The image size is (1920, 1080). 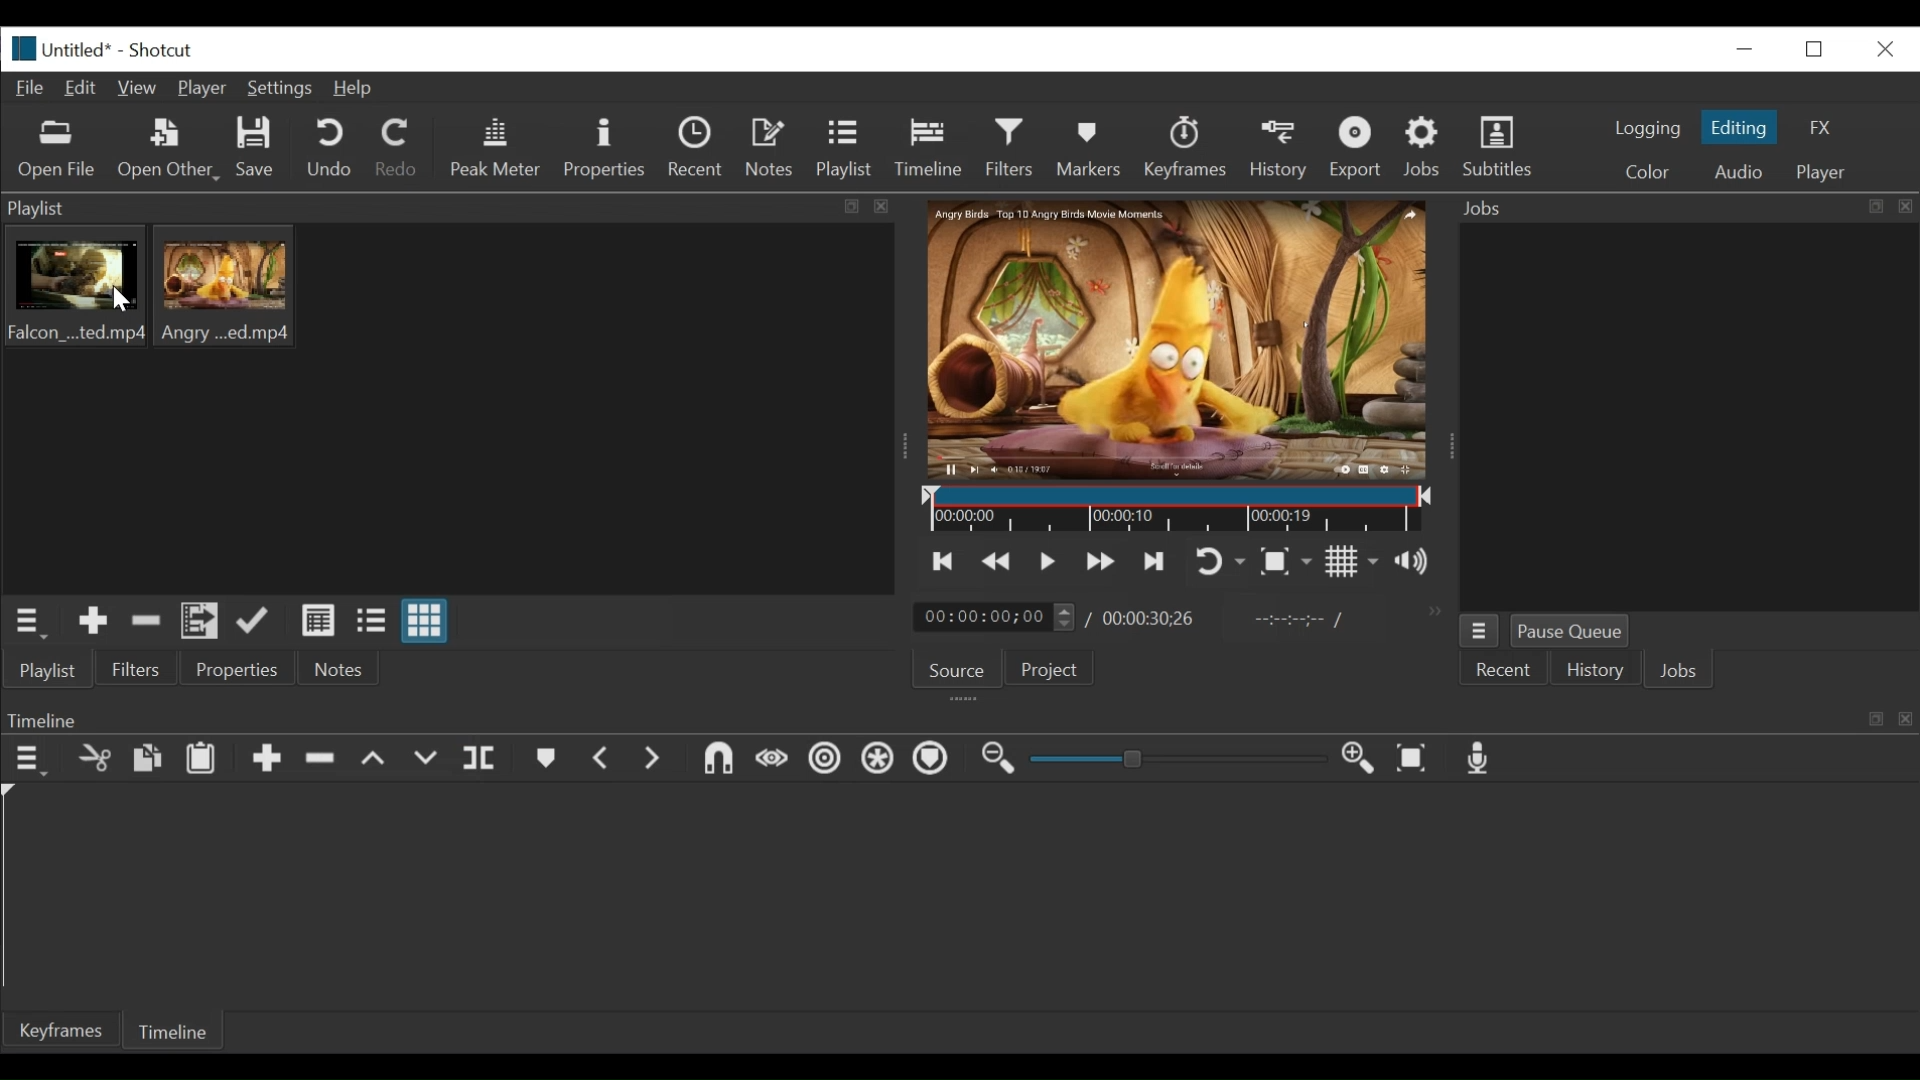 What do you see at coordinates (1744, 48) in the screenshot?
I see `minimize` at bounding box center [1744, 48].